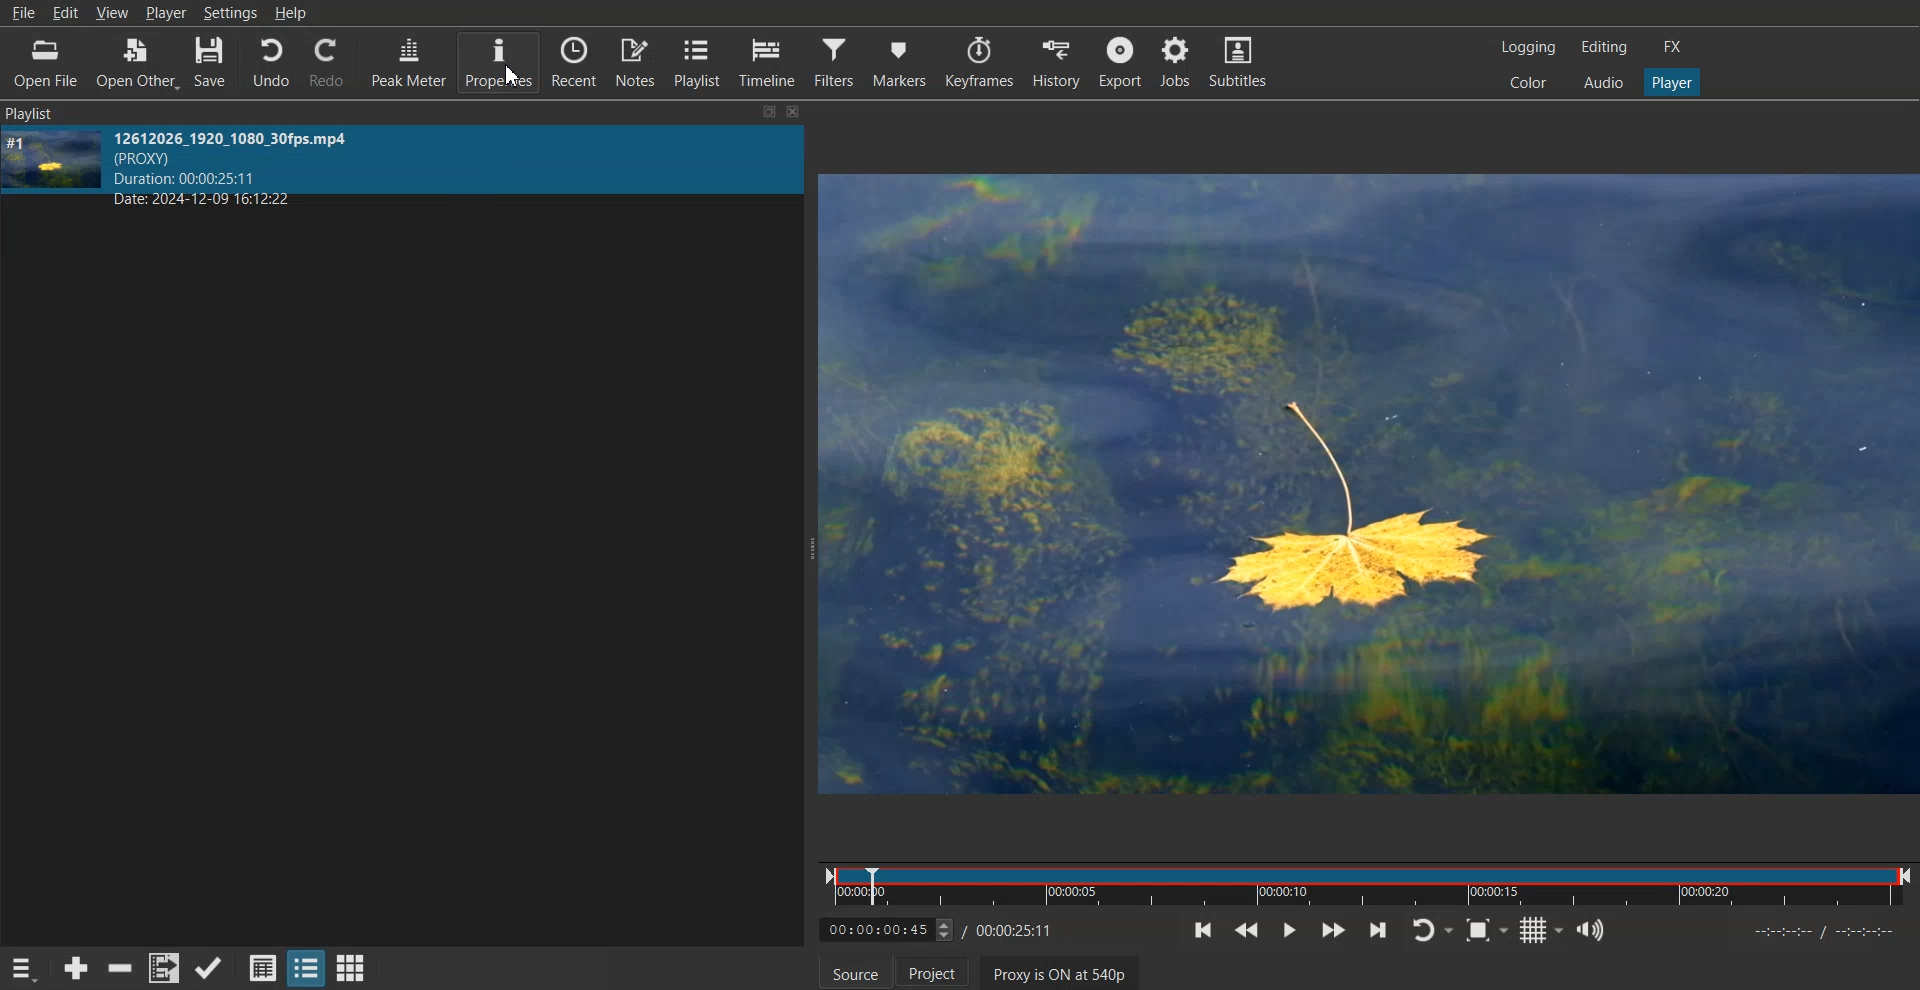 Image resolution: width=1920 pixels, height=990 pixels. What do you see at coordinates (1829, 933) in the screenshot?
I see `timeline` at bounding box center [1829, 933].